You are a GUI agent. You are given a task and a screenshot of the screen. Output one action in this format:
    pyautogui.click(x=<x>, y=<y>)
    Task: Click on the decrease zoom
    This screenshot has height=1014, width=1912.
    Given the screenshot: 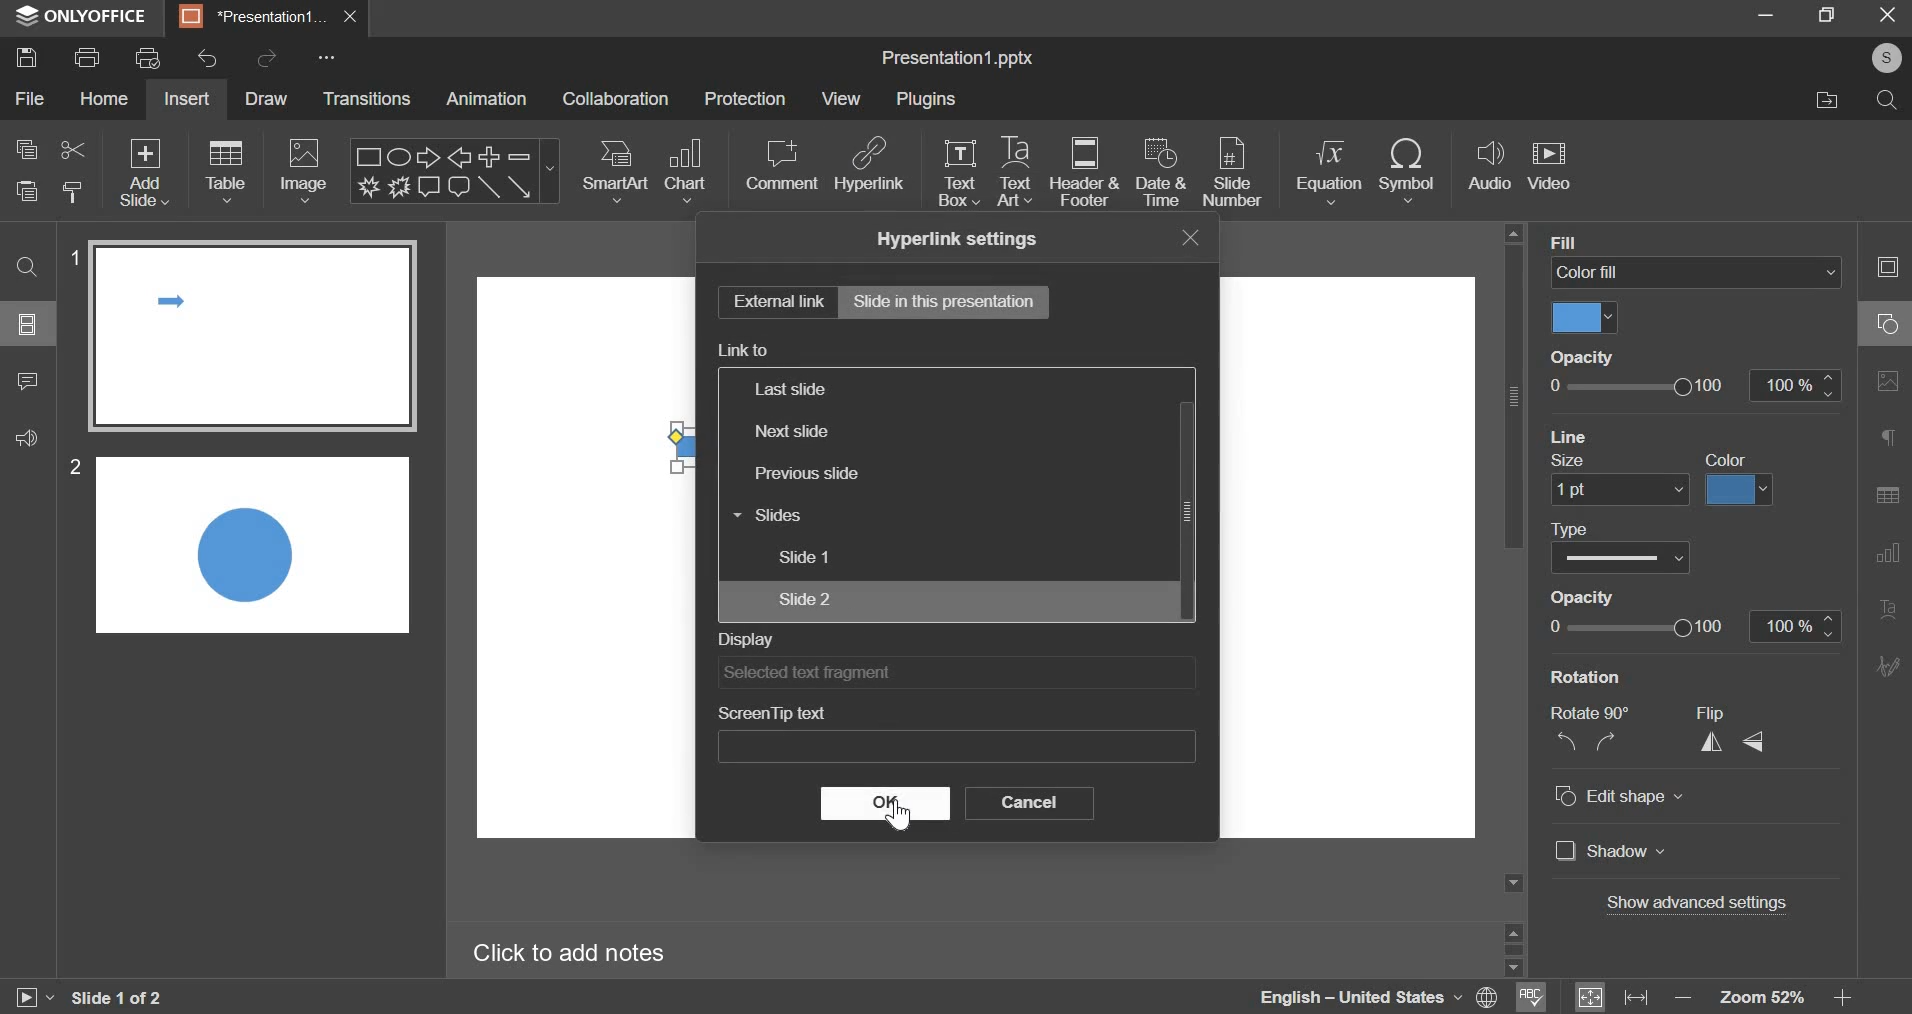 What is the action you would take?
    pyautogui.click(x=1684, y=997)
    